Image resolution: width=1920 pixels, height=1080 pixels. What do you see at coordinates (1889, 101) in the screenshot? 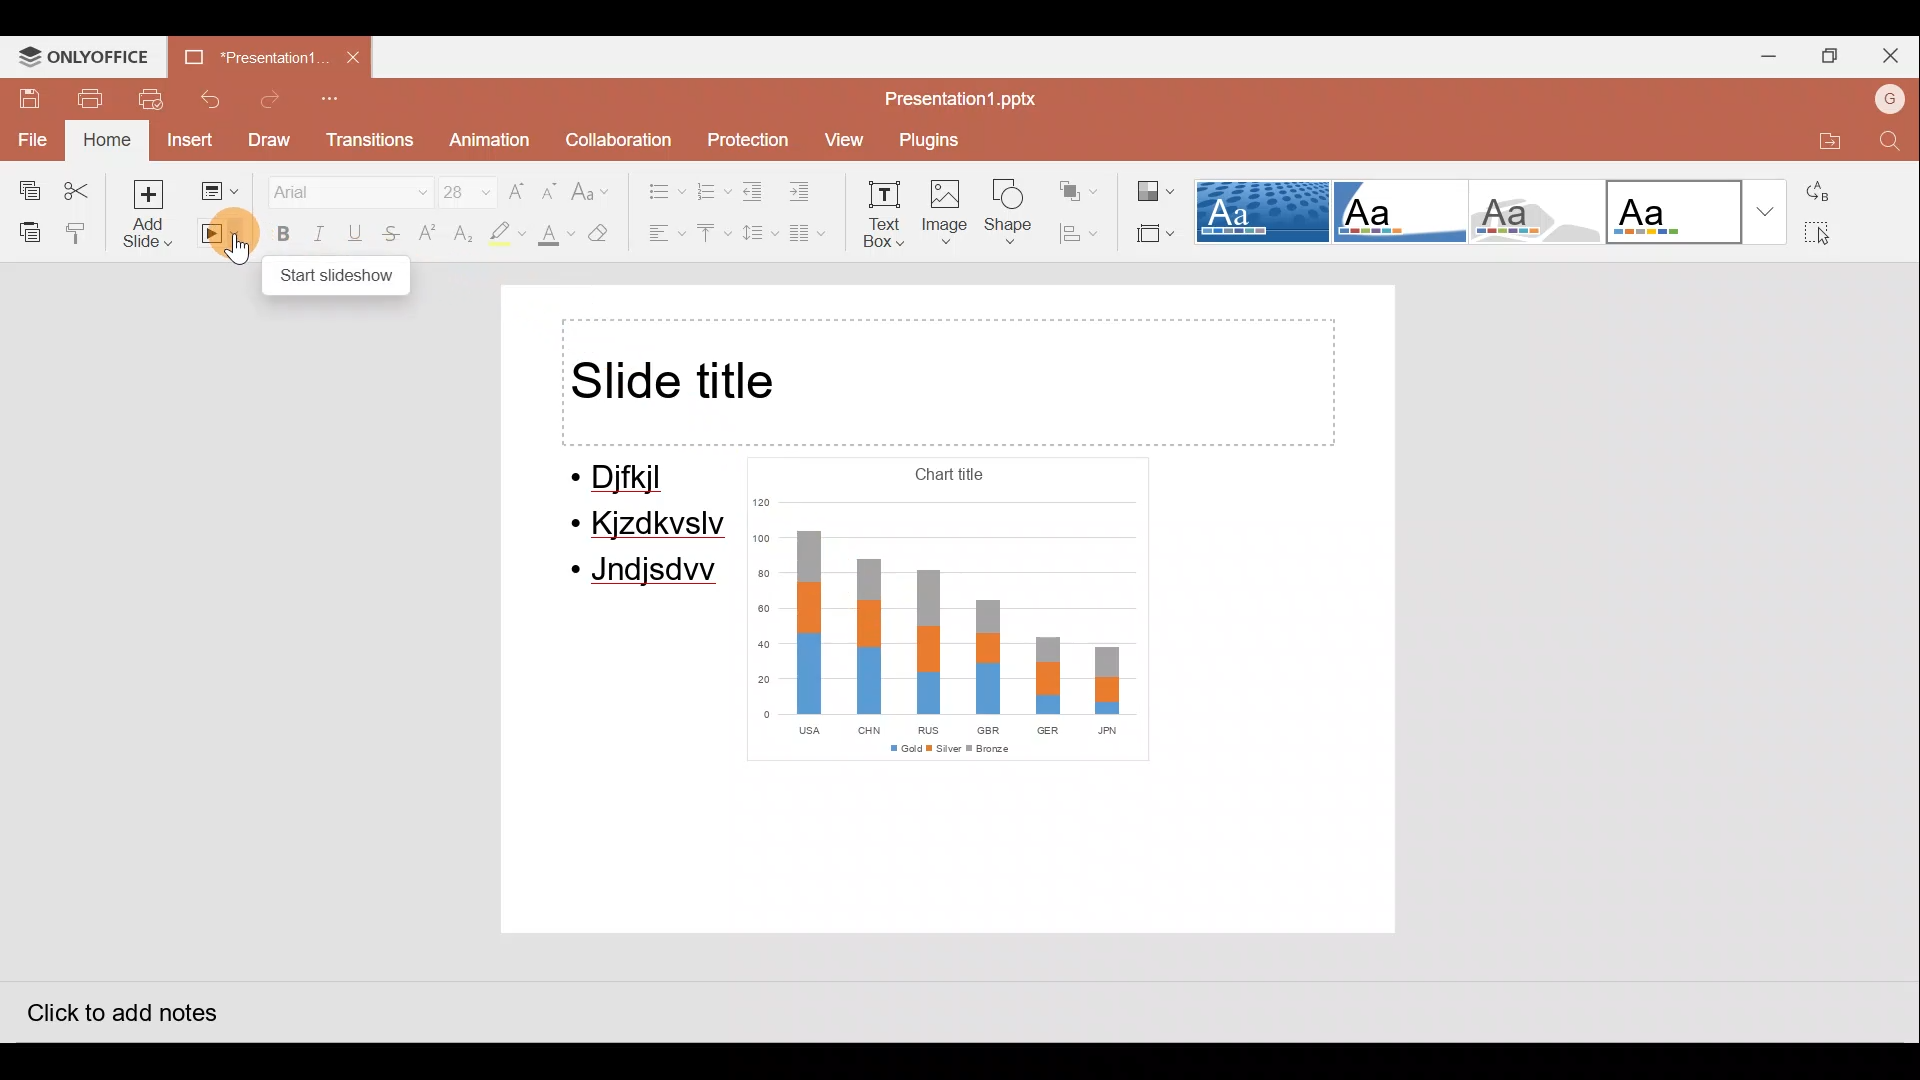
I see `Account name` at bounding box center [1889, 101].